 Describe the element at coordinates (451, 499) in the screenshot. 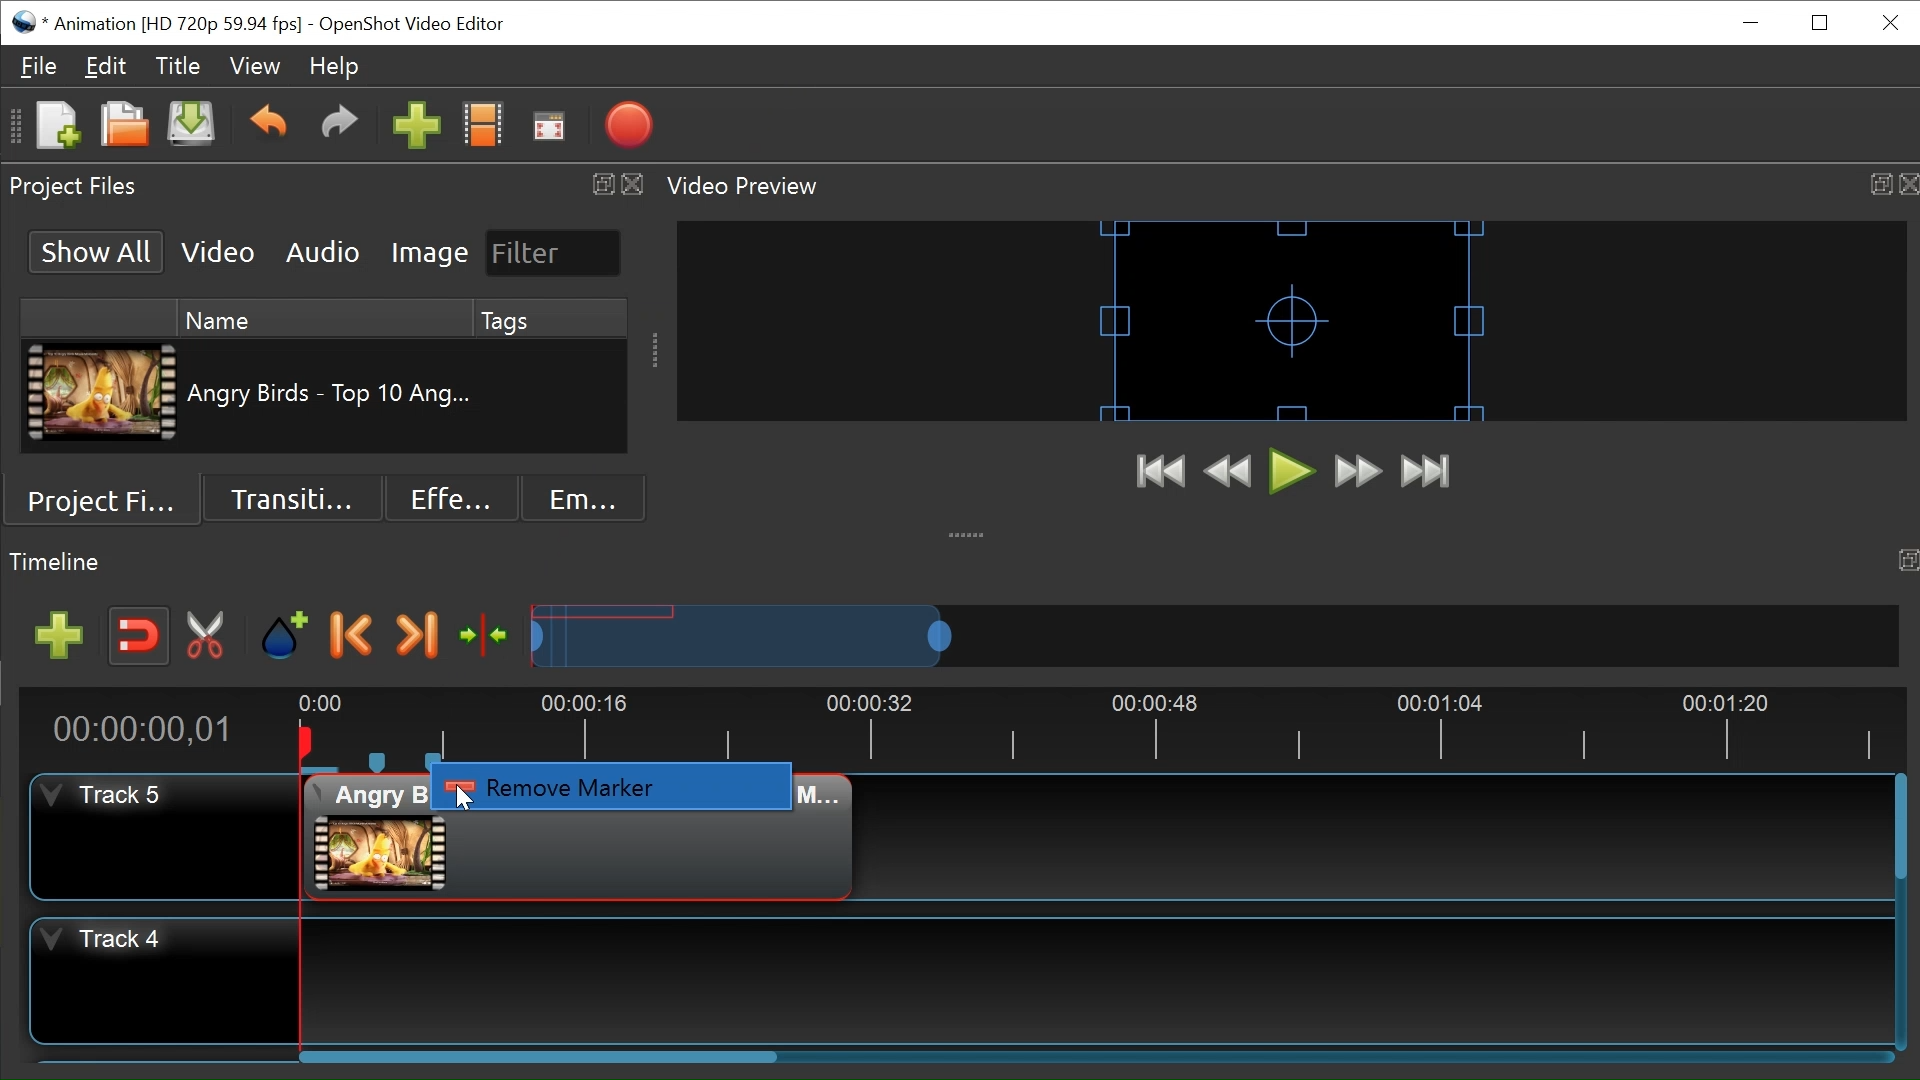

I see `Effects` at that location.